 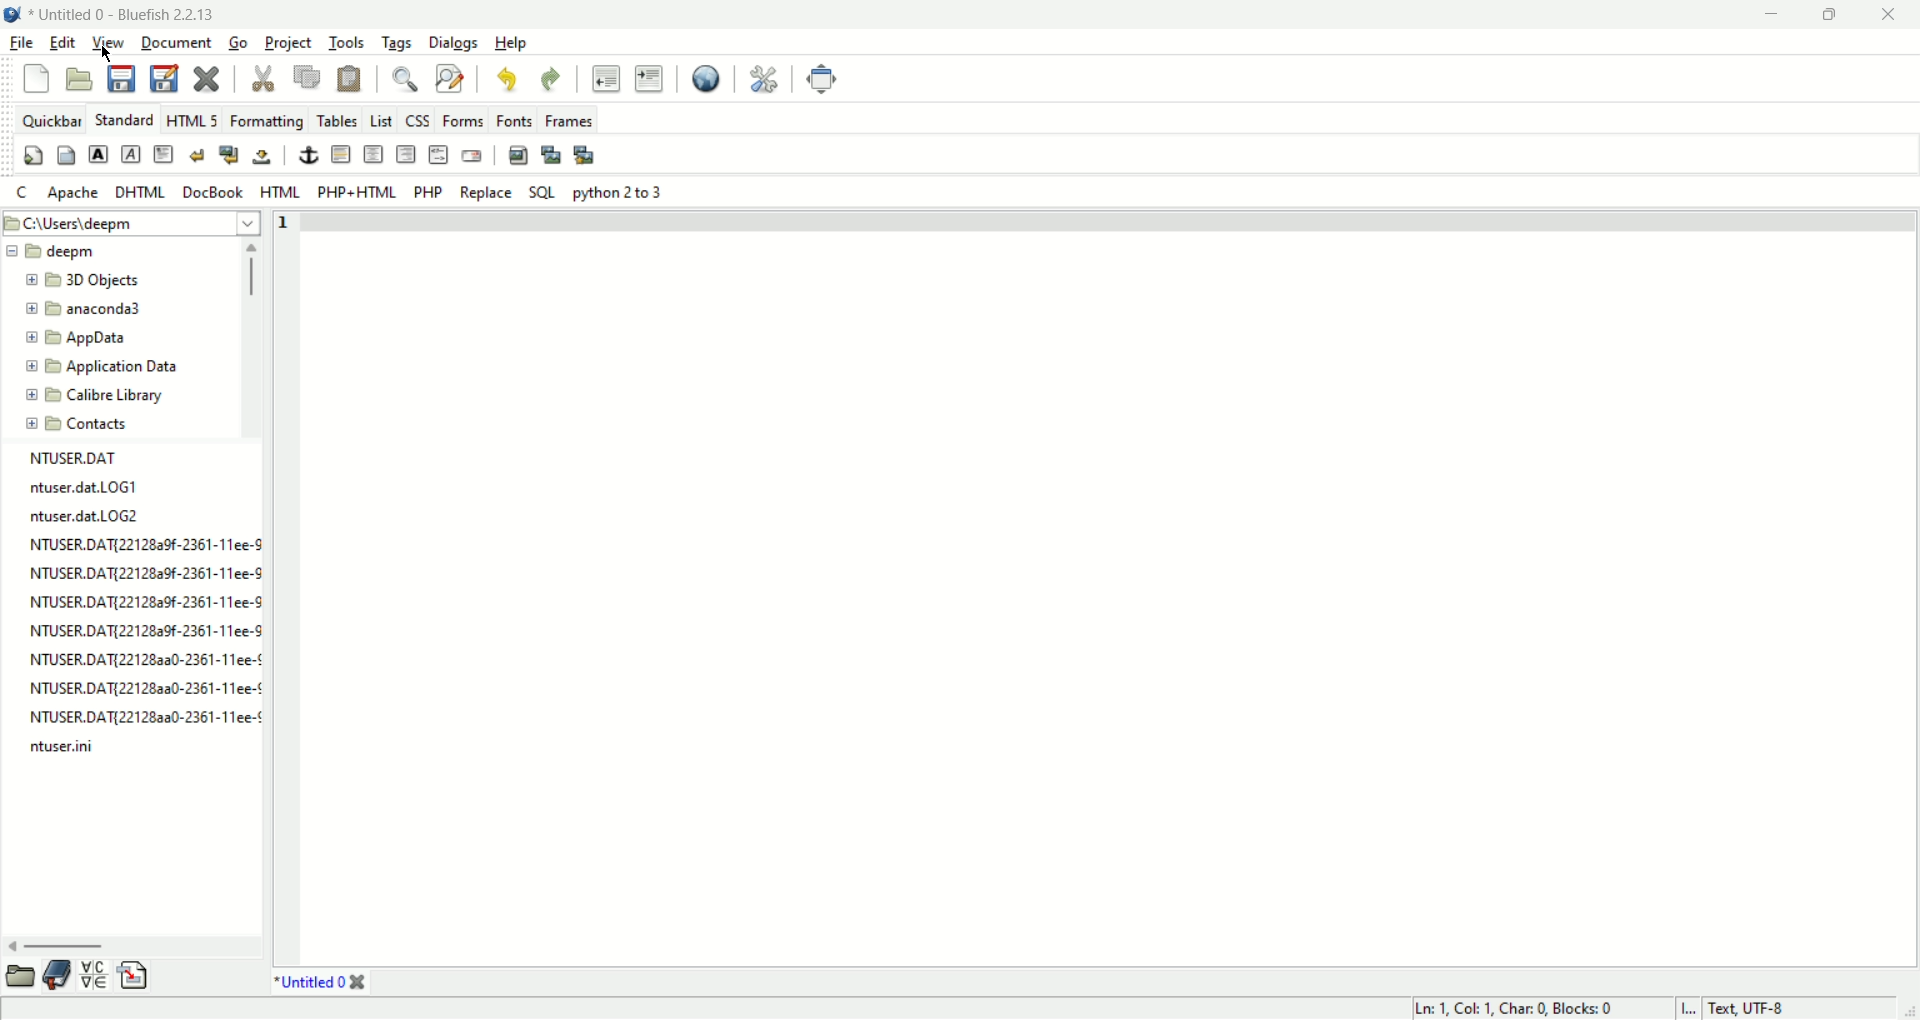 What do you see at coordinates (280, 193) in the screenshot?
I see `HTML` at bounding box center [280, 193].